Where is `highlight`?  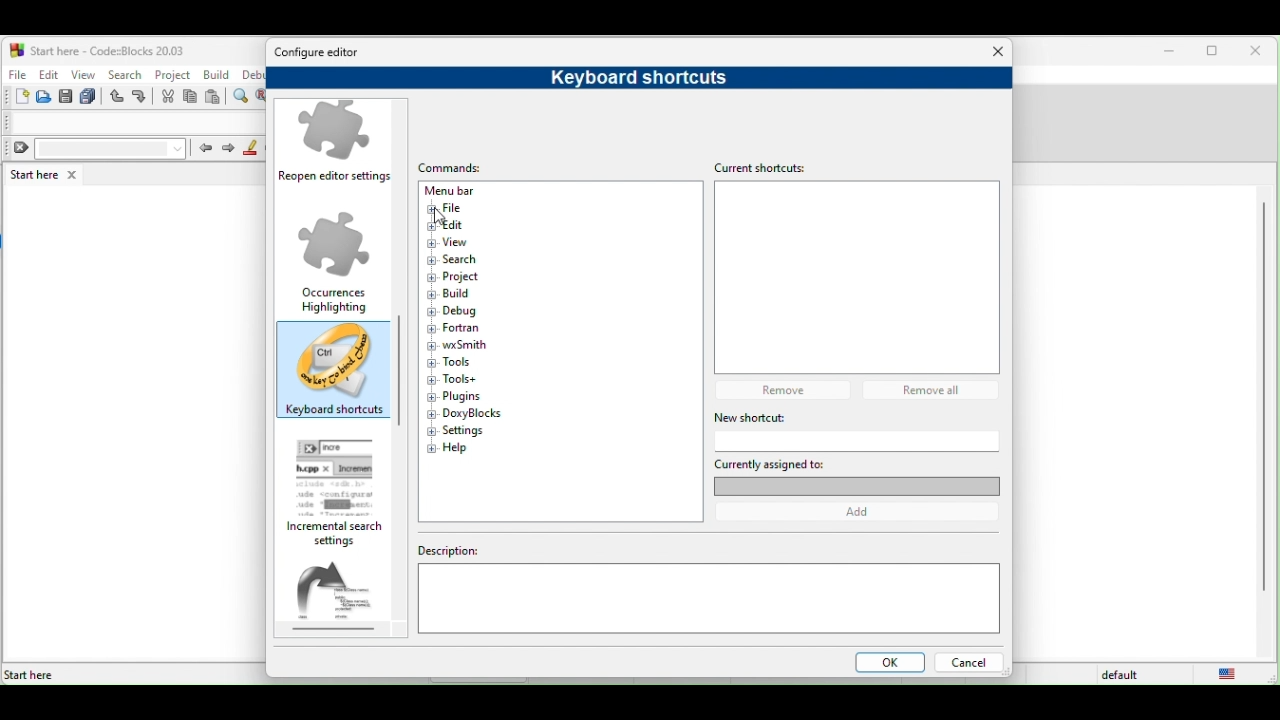 highlight is located at coordinates (251, 148).